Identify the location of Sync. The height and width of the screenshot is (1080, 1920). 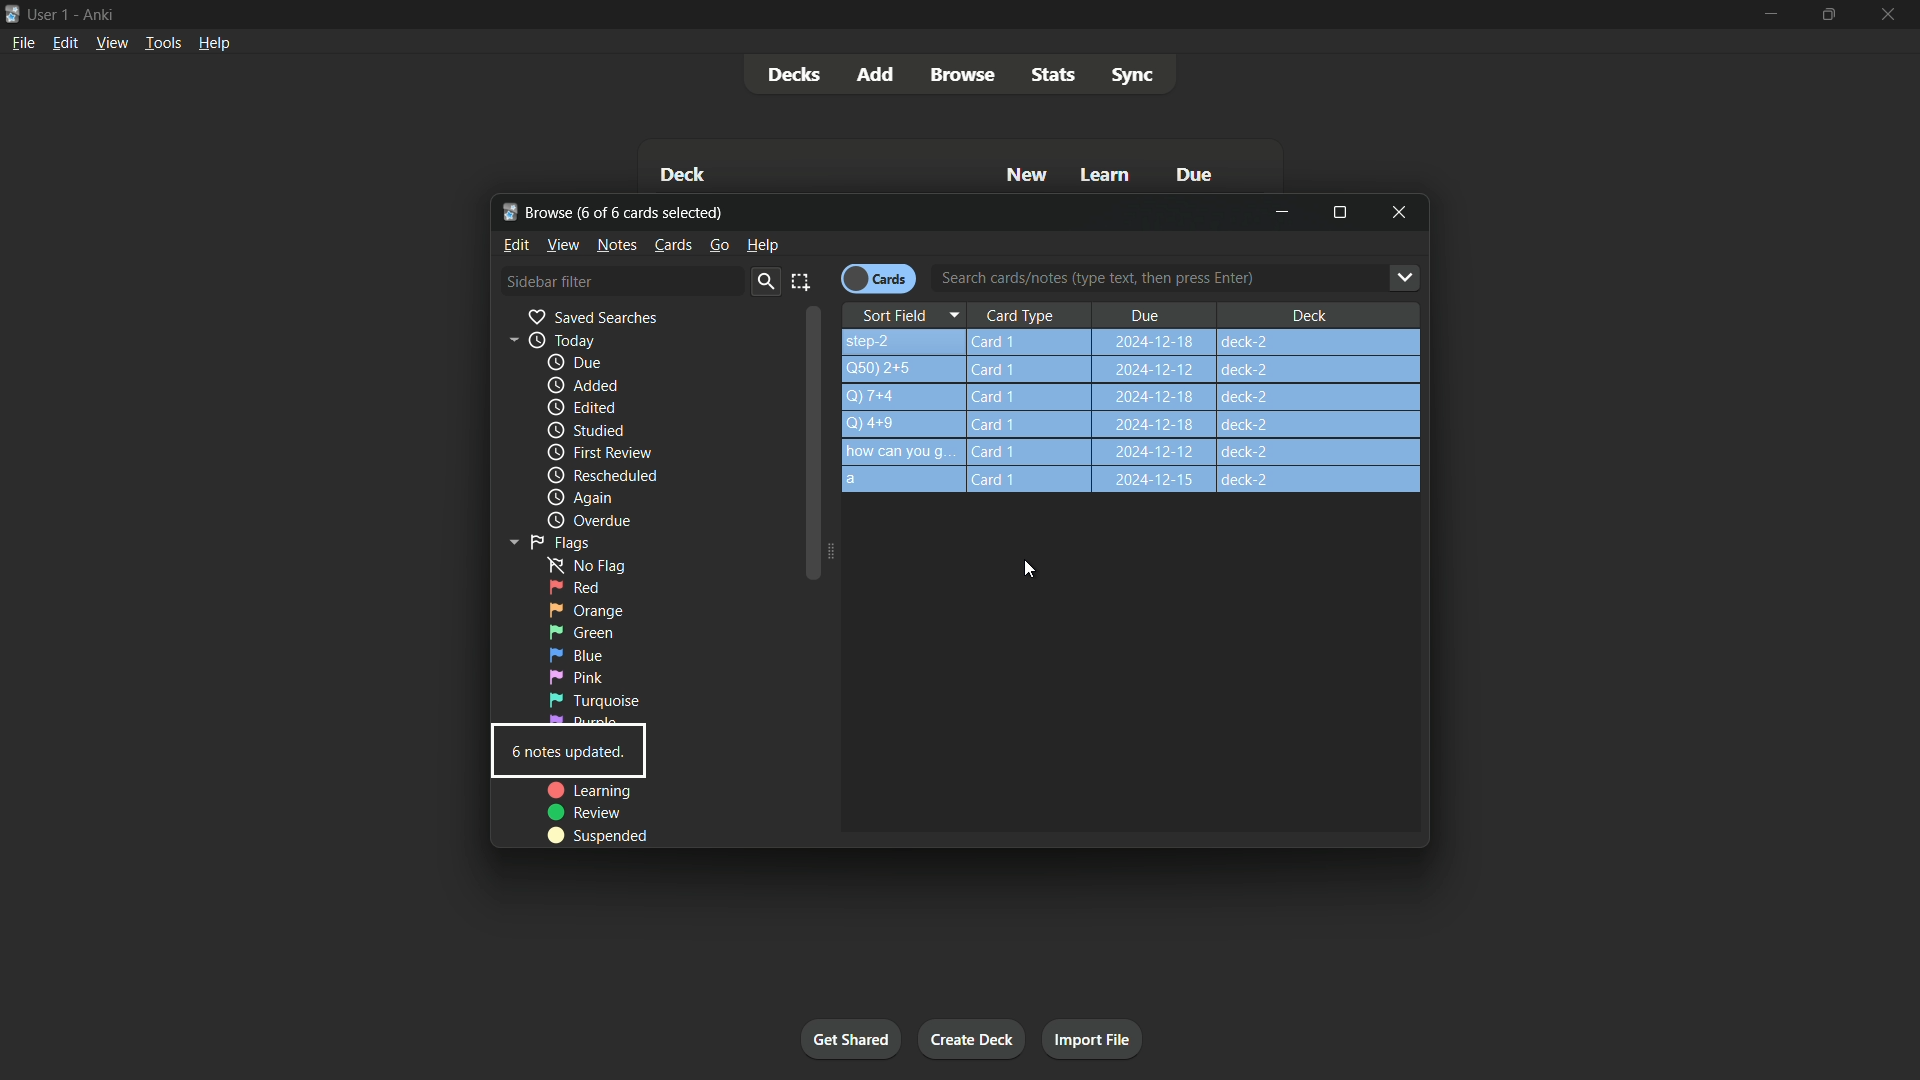
(1132, 75).